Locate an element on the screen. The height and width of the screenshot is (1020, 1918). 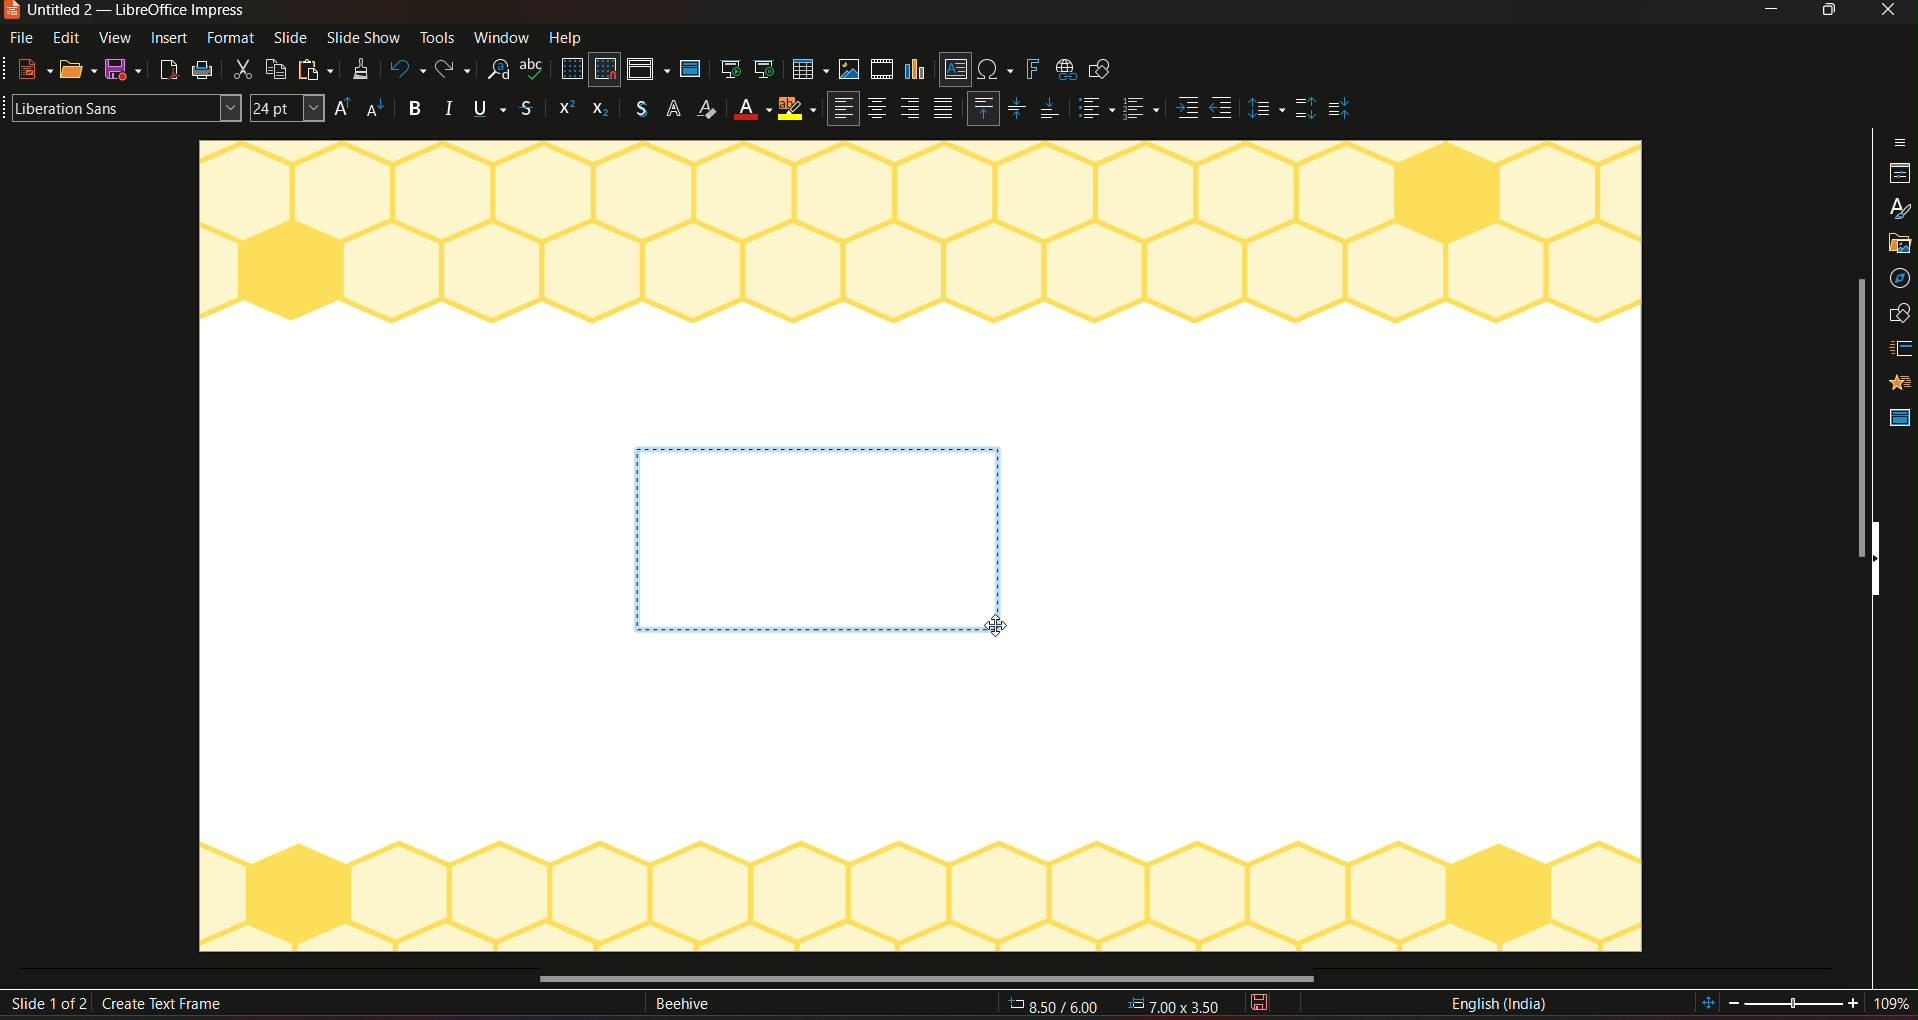
undo is located at coordinates (406, 68).